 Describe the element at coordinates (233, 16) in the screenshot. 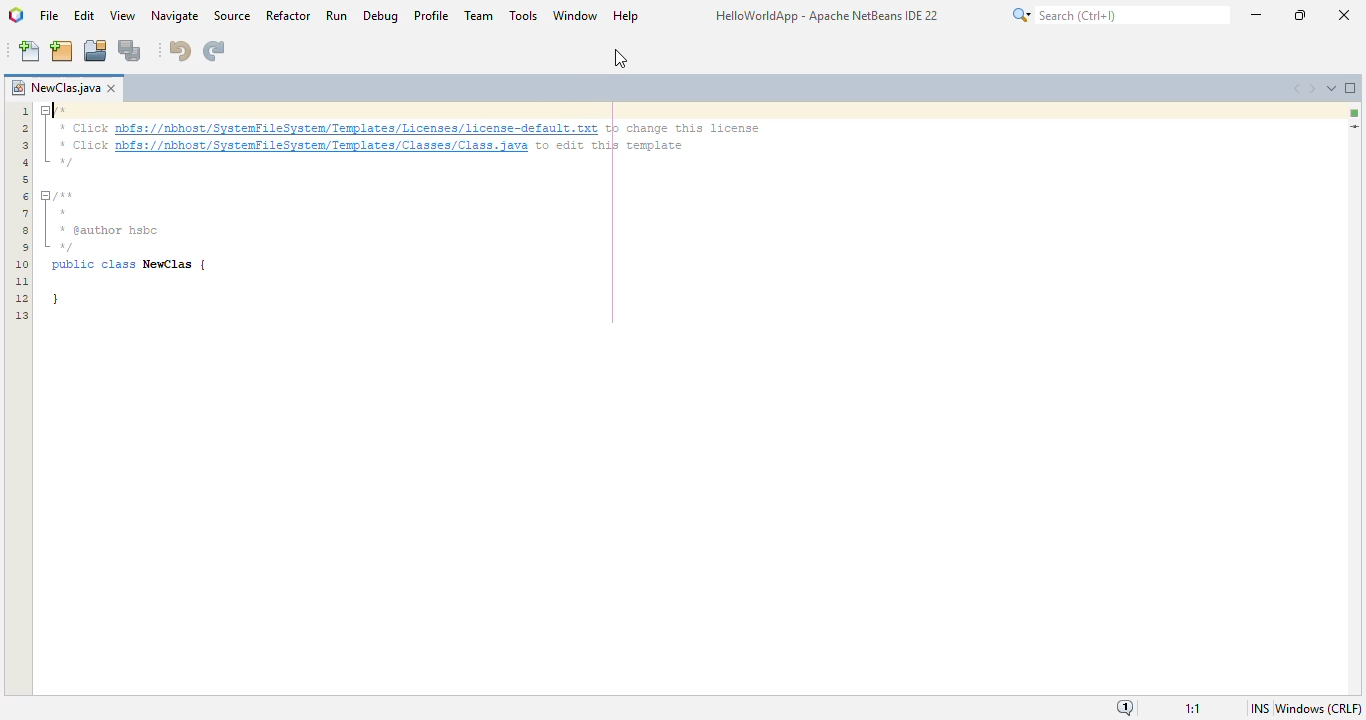

I see `source` at that location.